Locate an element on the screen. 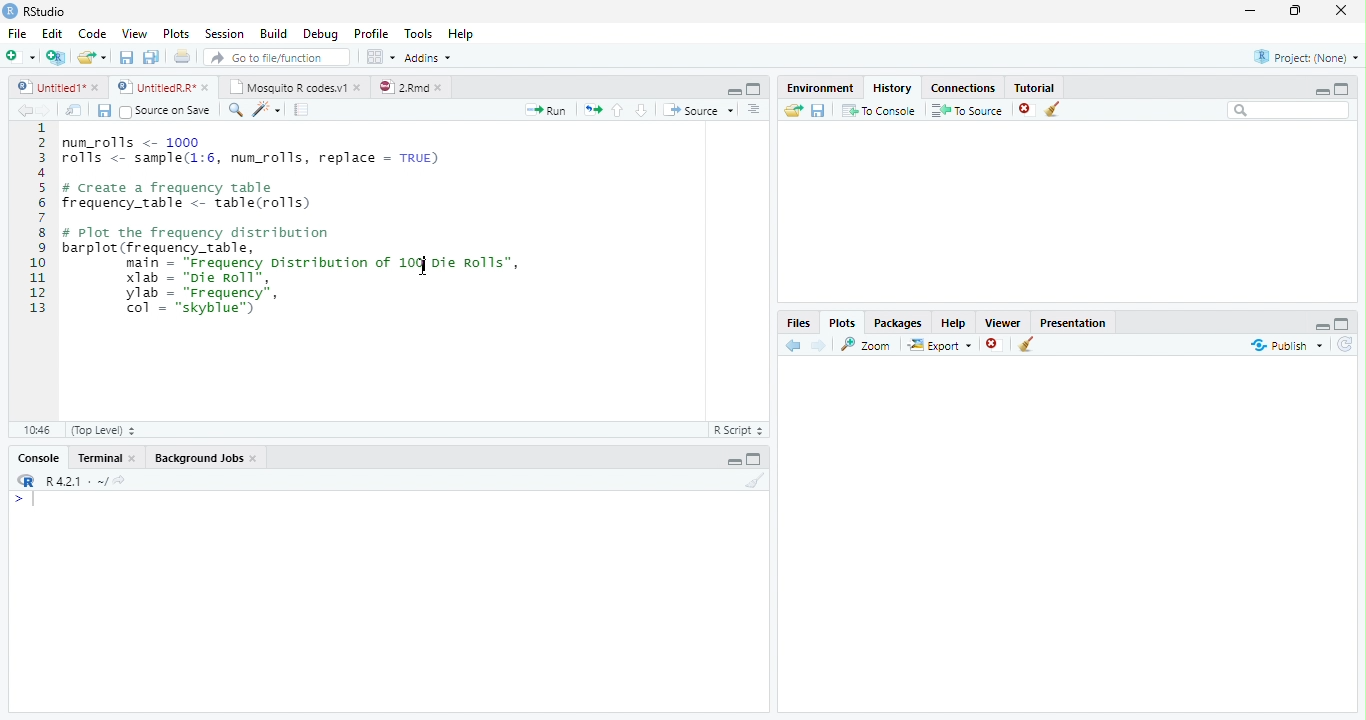  Open an existing file is located at coordinates (92, 57).